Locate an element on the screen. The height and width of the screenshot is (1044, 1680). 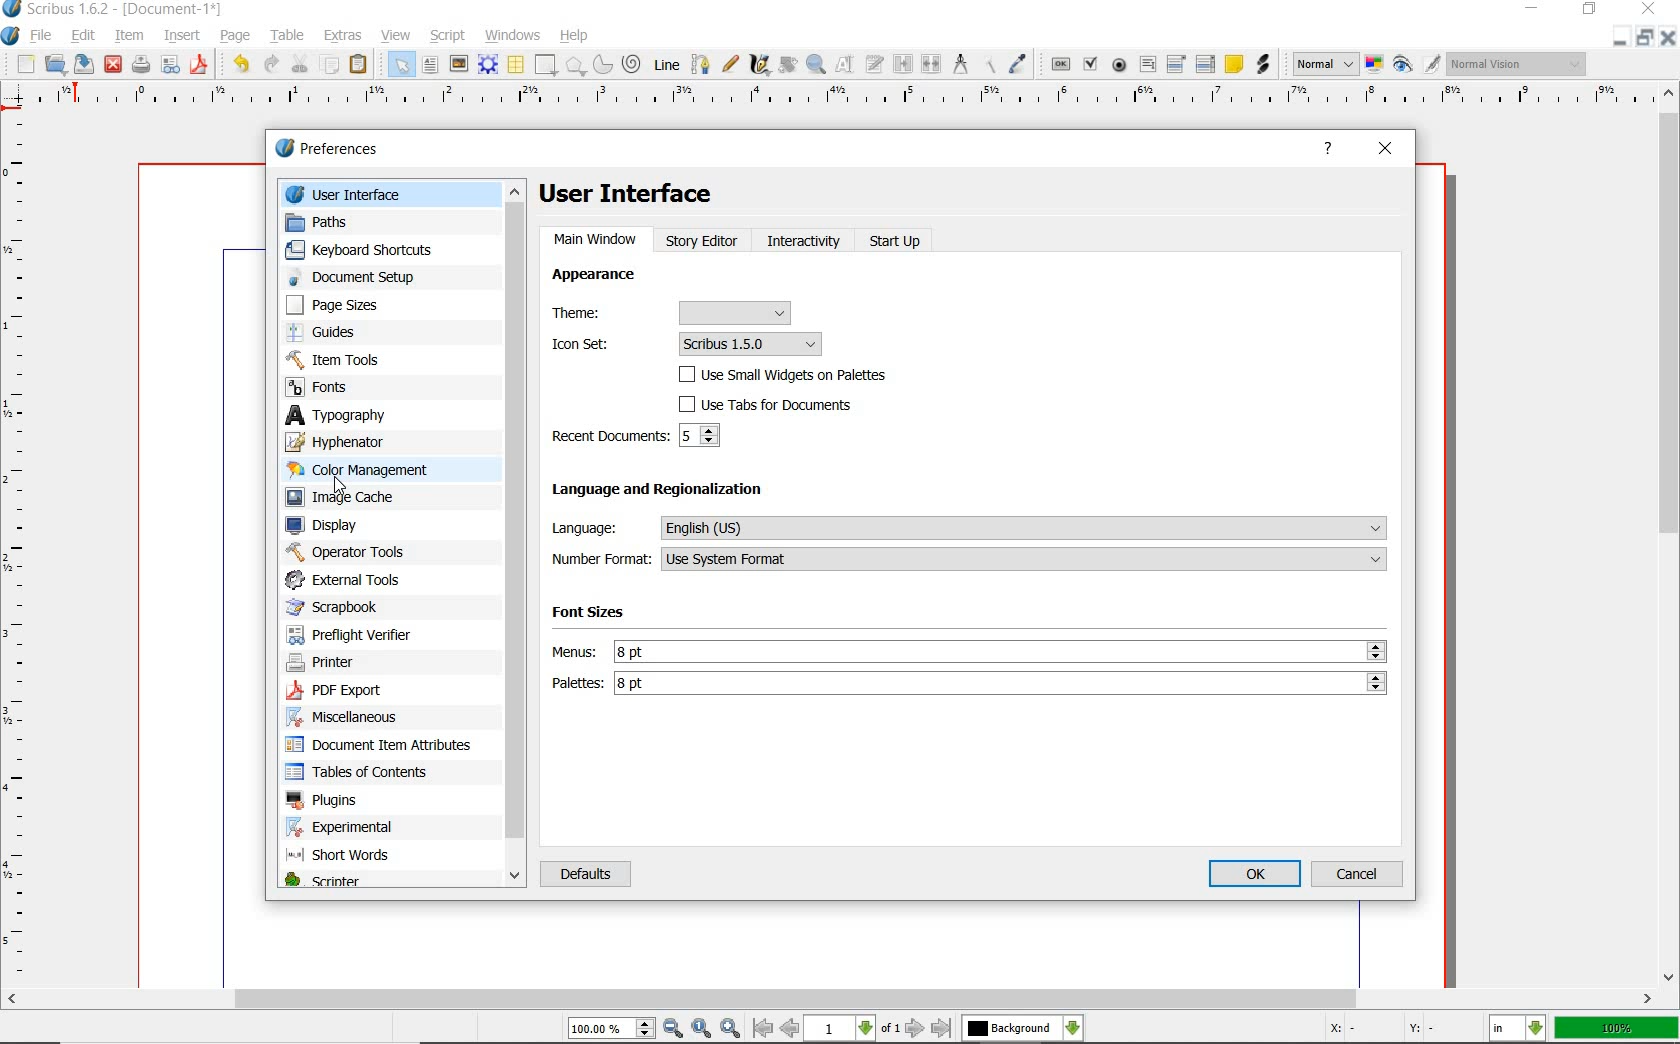
preferences is located at coordinates (333, 151).